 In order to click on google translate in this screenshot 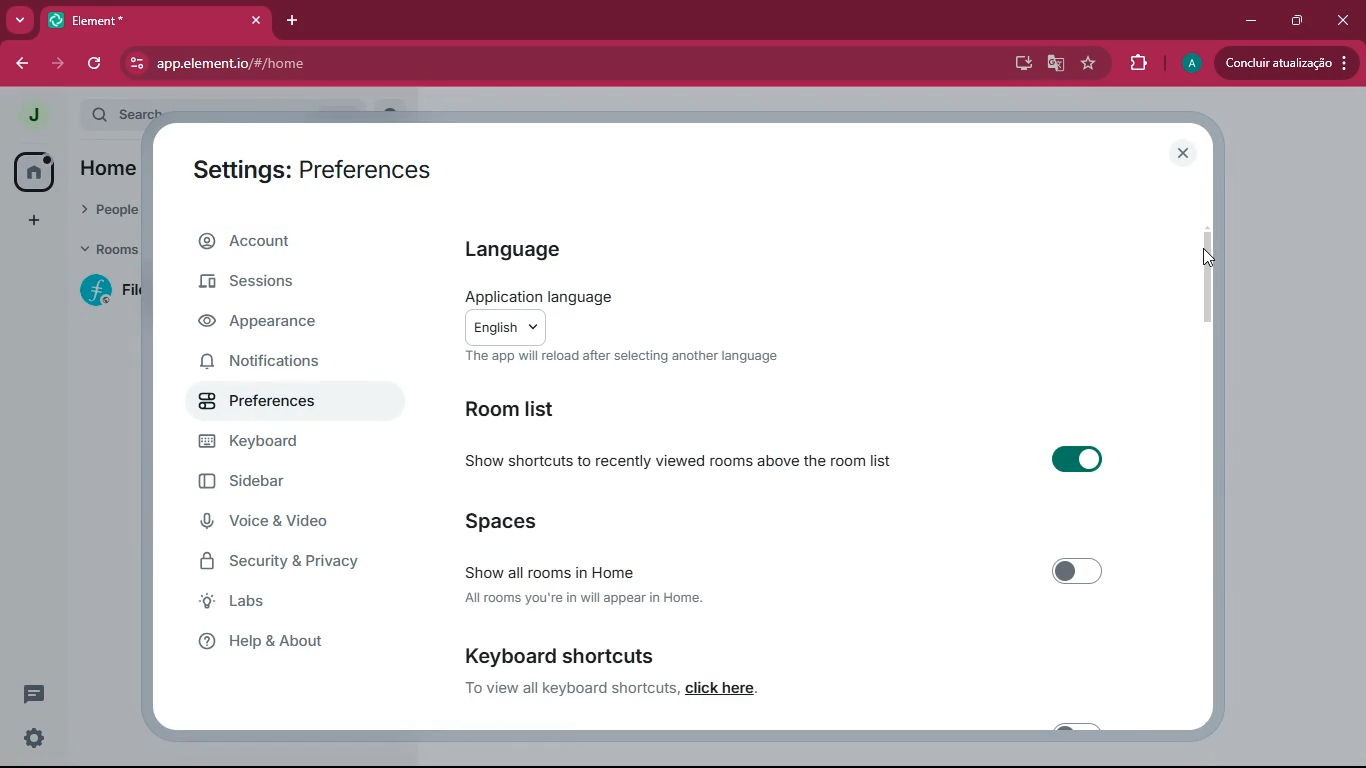, I will do `click(1056, 66)`.